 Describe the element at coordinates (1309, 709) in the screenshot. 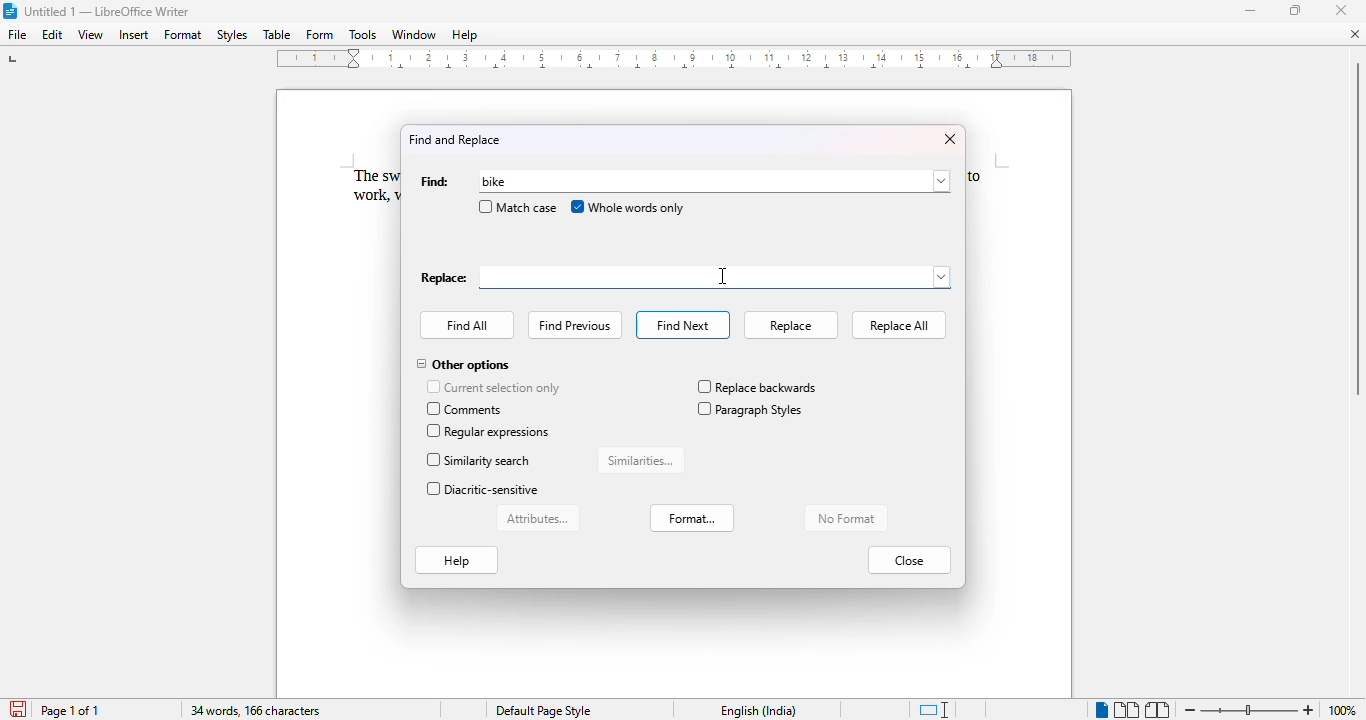

I see `zoom in` at that location.